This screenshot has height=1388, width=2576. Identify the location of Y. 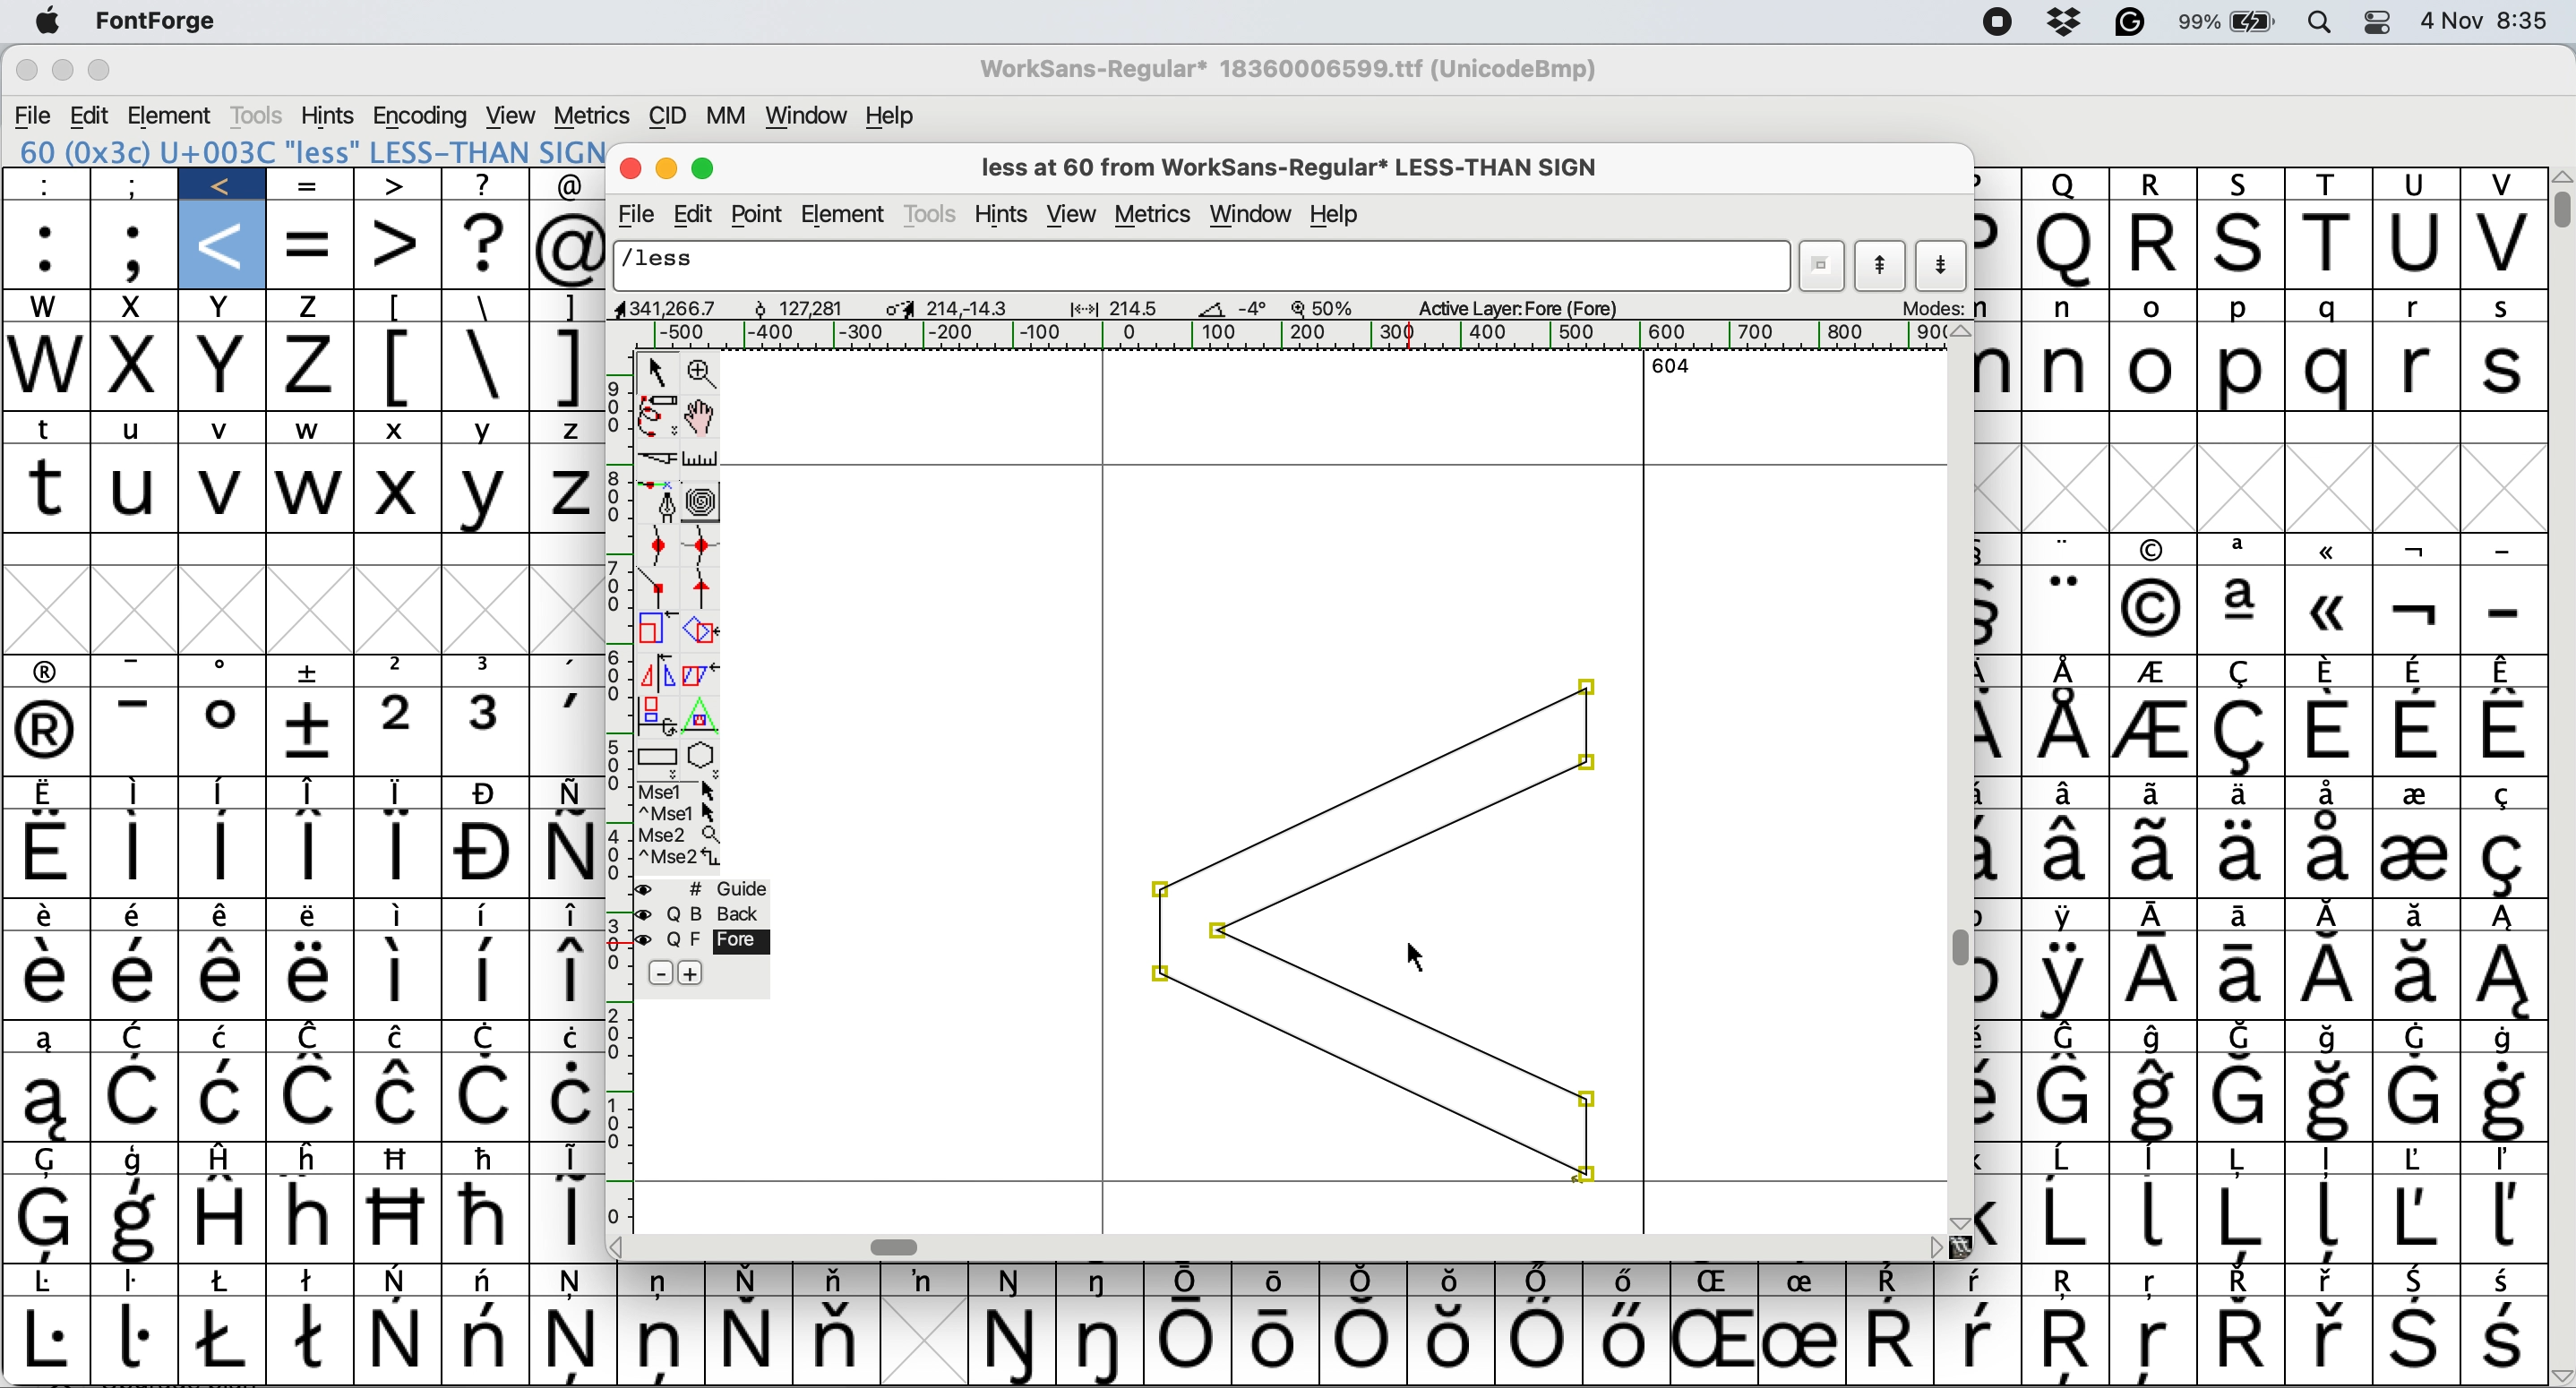
(485, 424).